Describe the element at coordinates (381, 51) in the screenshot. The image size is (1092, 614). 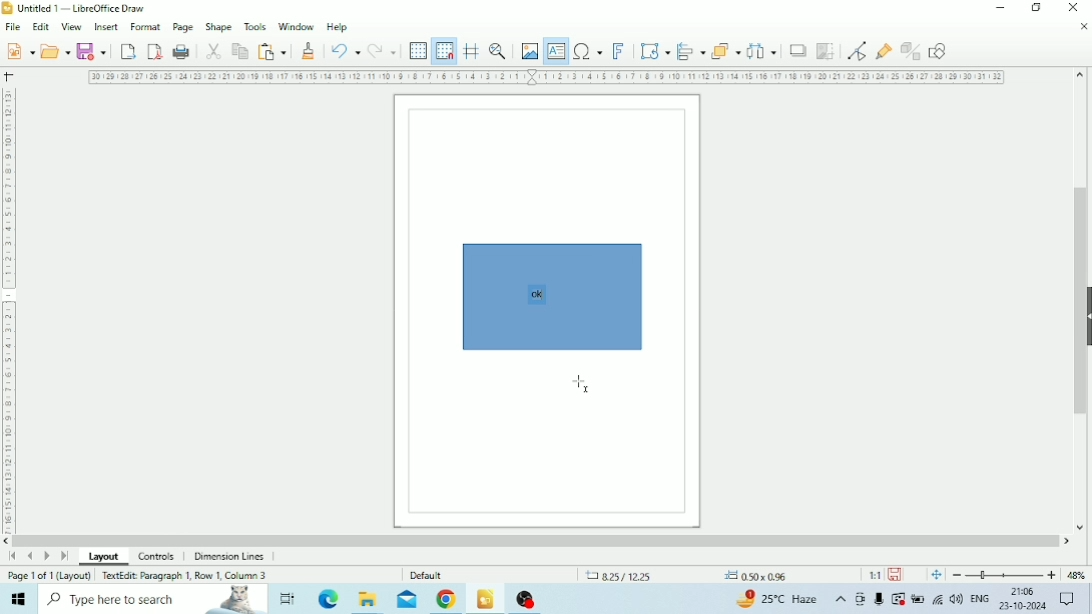
I see `Redo` at that location.